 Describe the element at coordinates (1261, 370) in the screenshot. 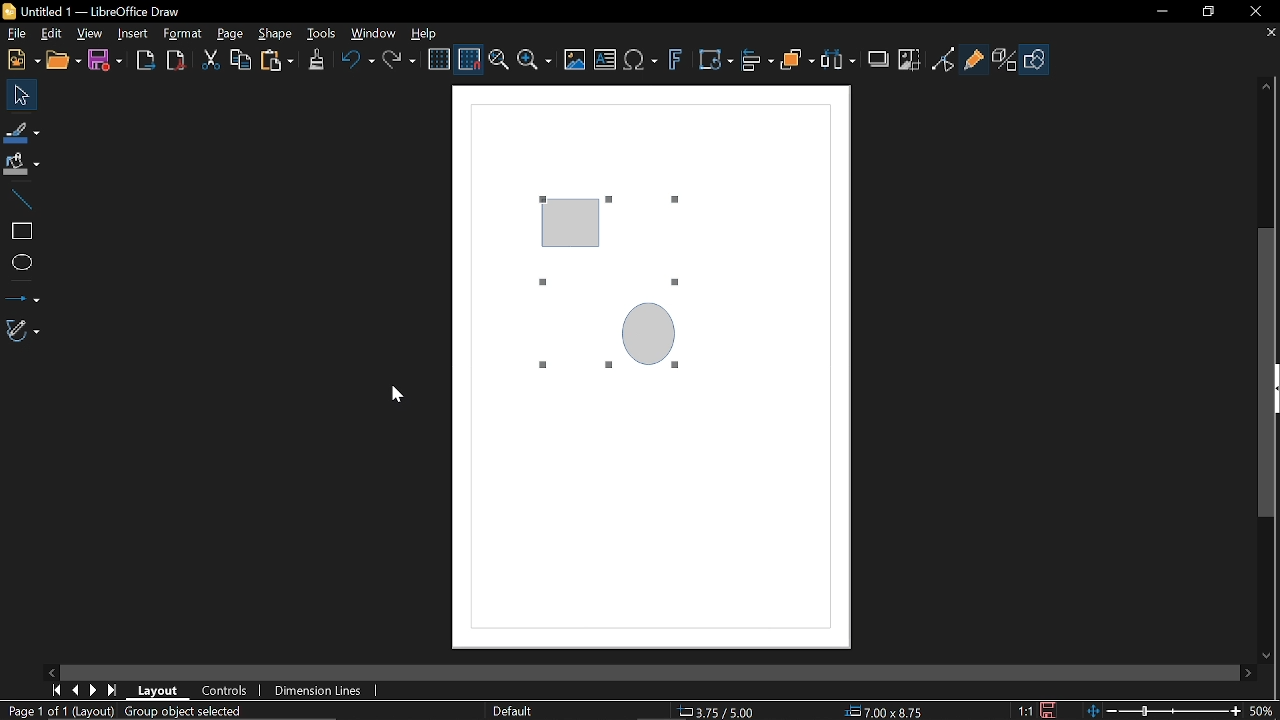

I see `vertical scroll` at that location.